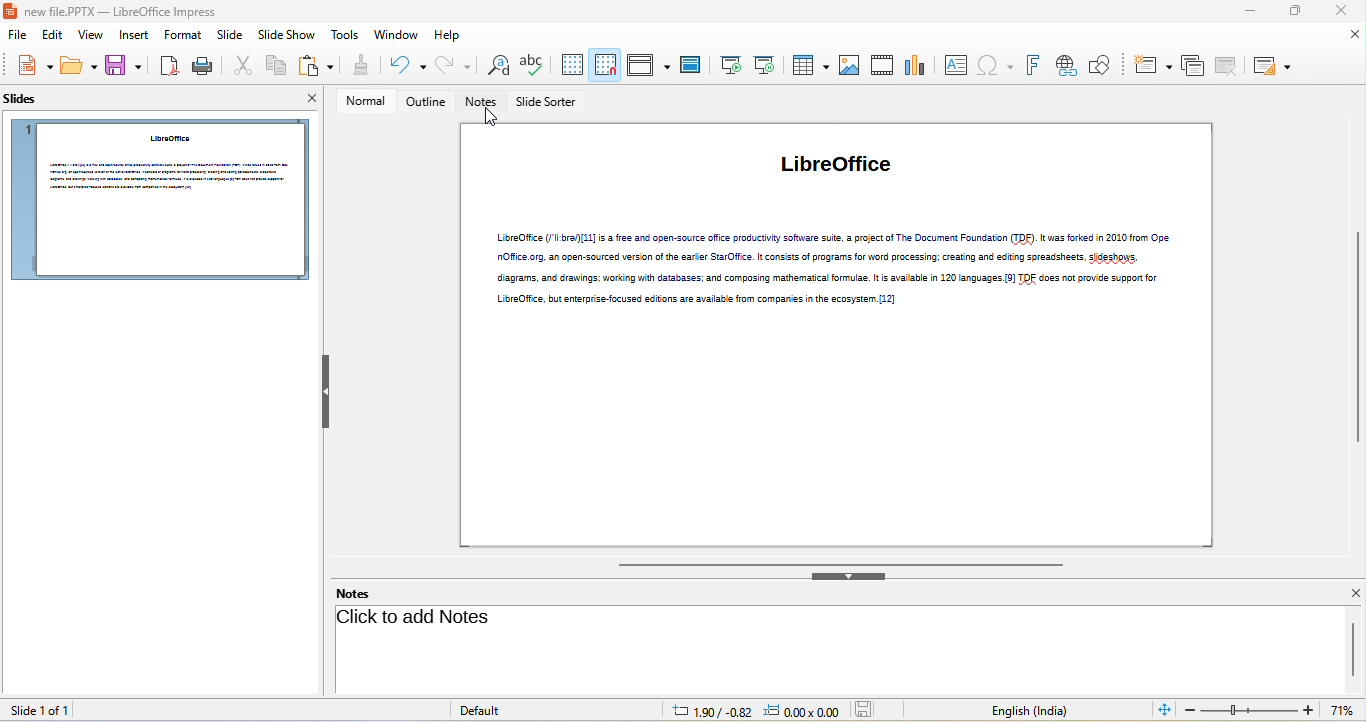 Image resolution: width=1366 pixels, height=722 pixels. Describe the element at coordinates (1029, 711) in the screenshot. I see `text language` at that location.